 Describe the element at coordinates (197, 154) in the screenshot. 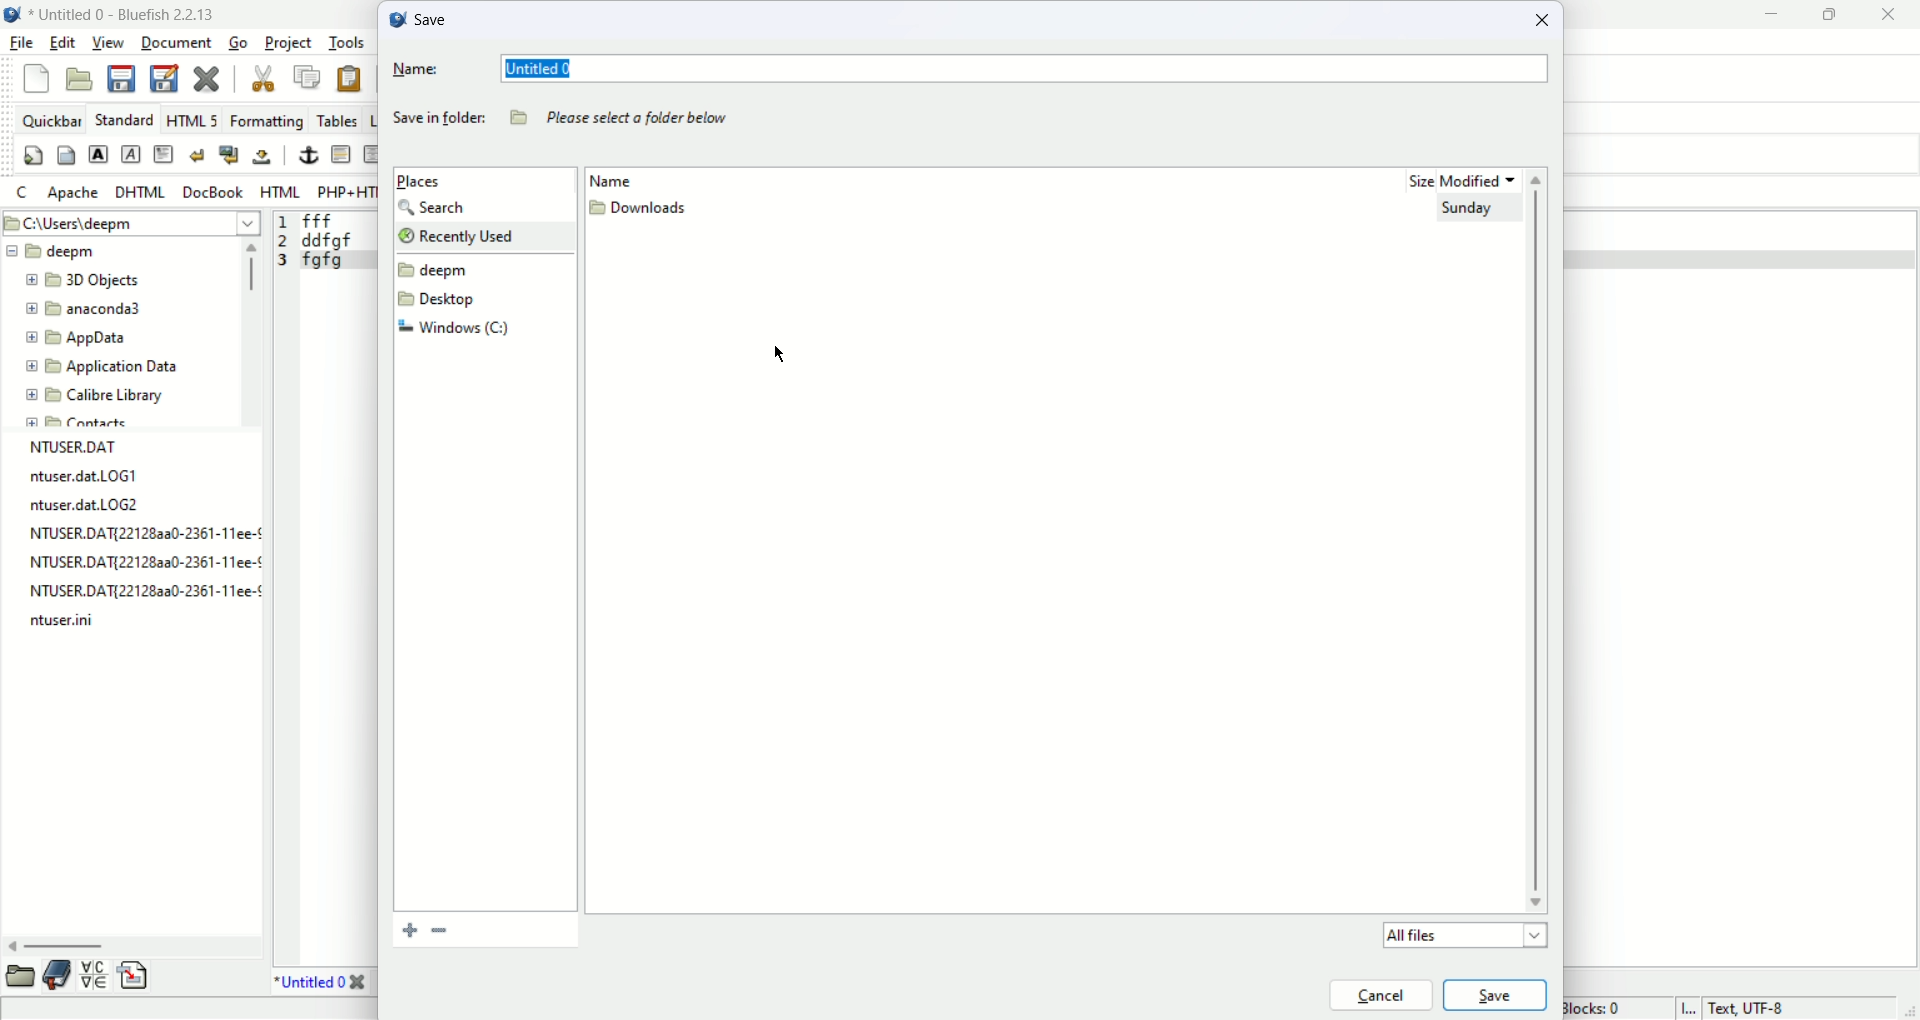

I see `break` at that location.